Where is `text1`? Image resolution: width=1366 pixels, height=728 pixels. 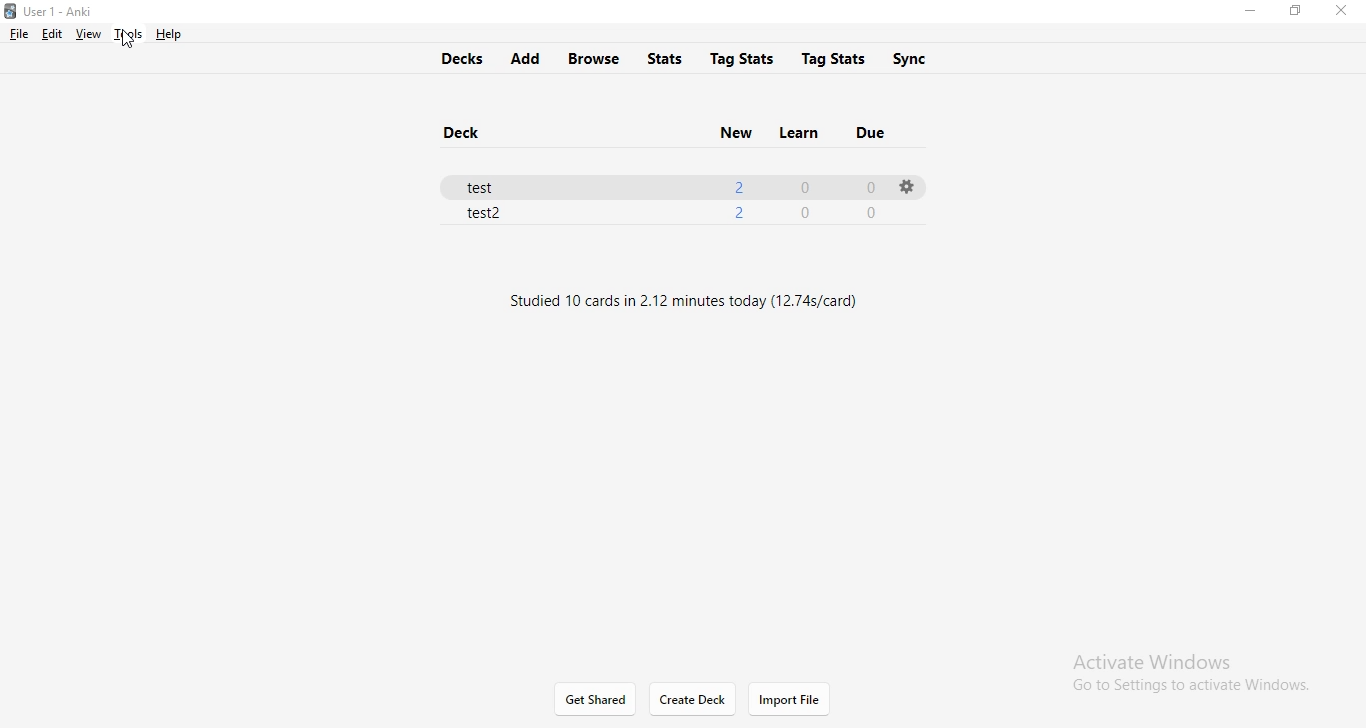
text1 is located at coordinates (694, 295).